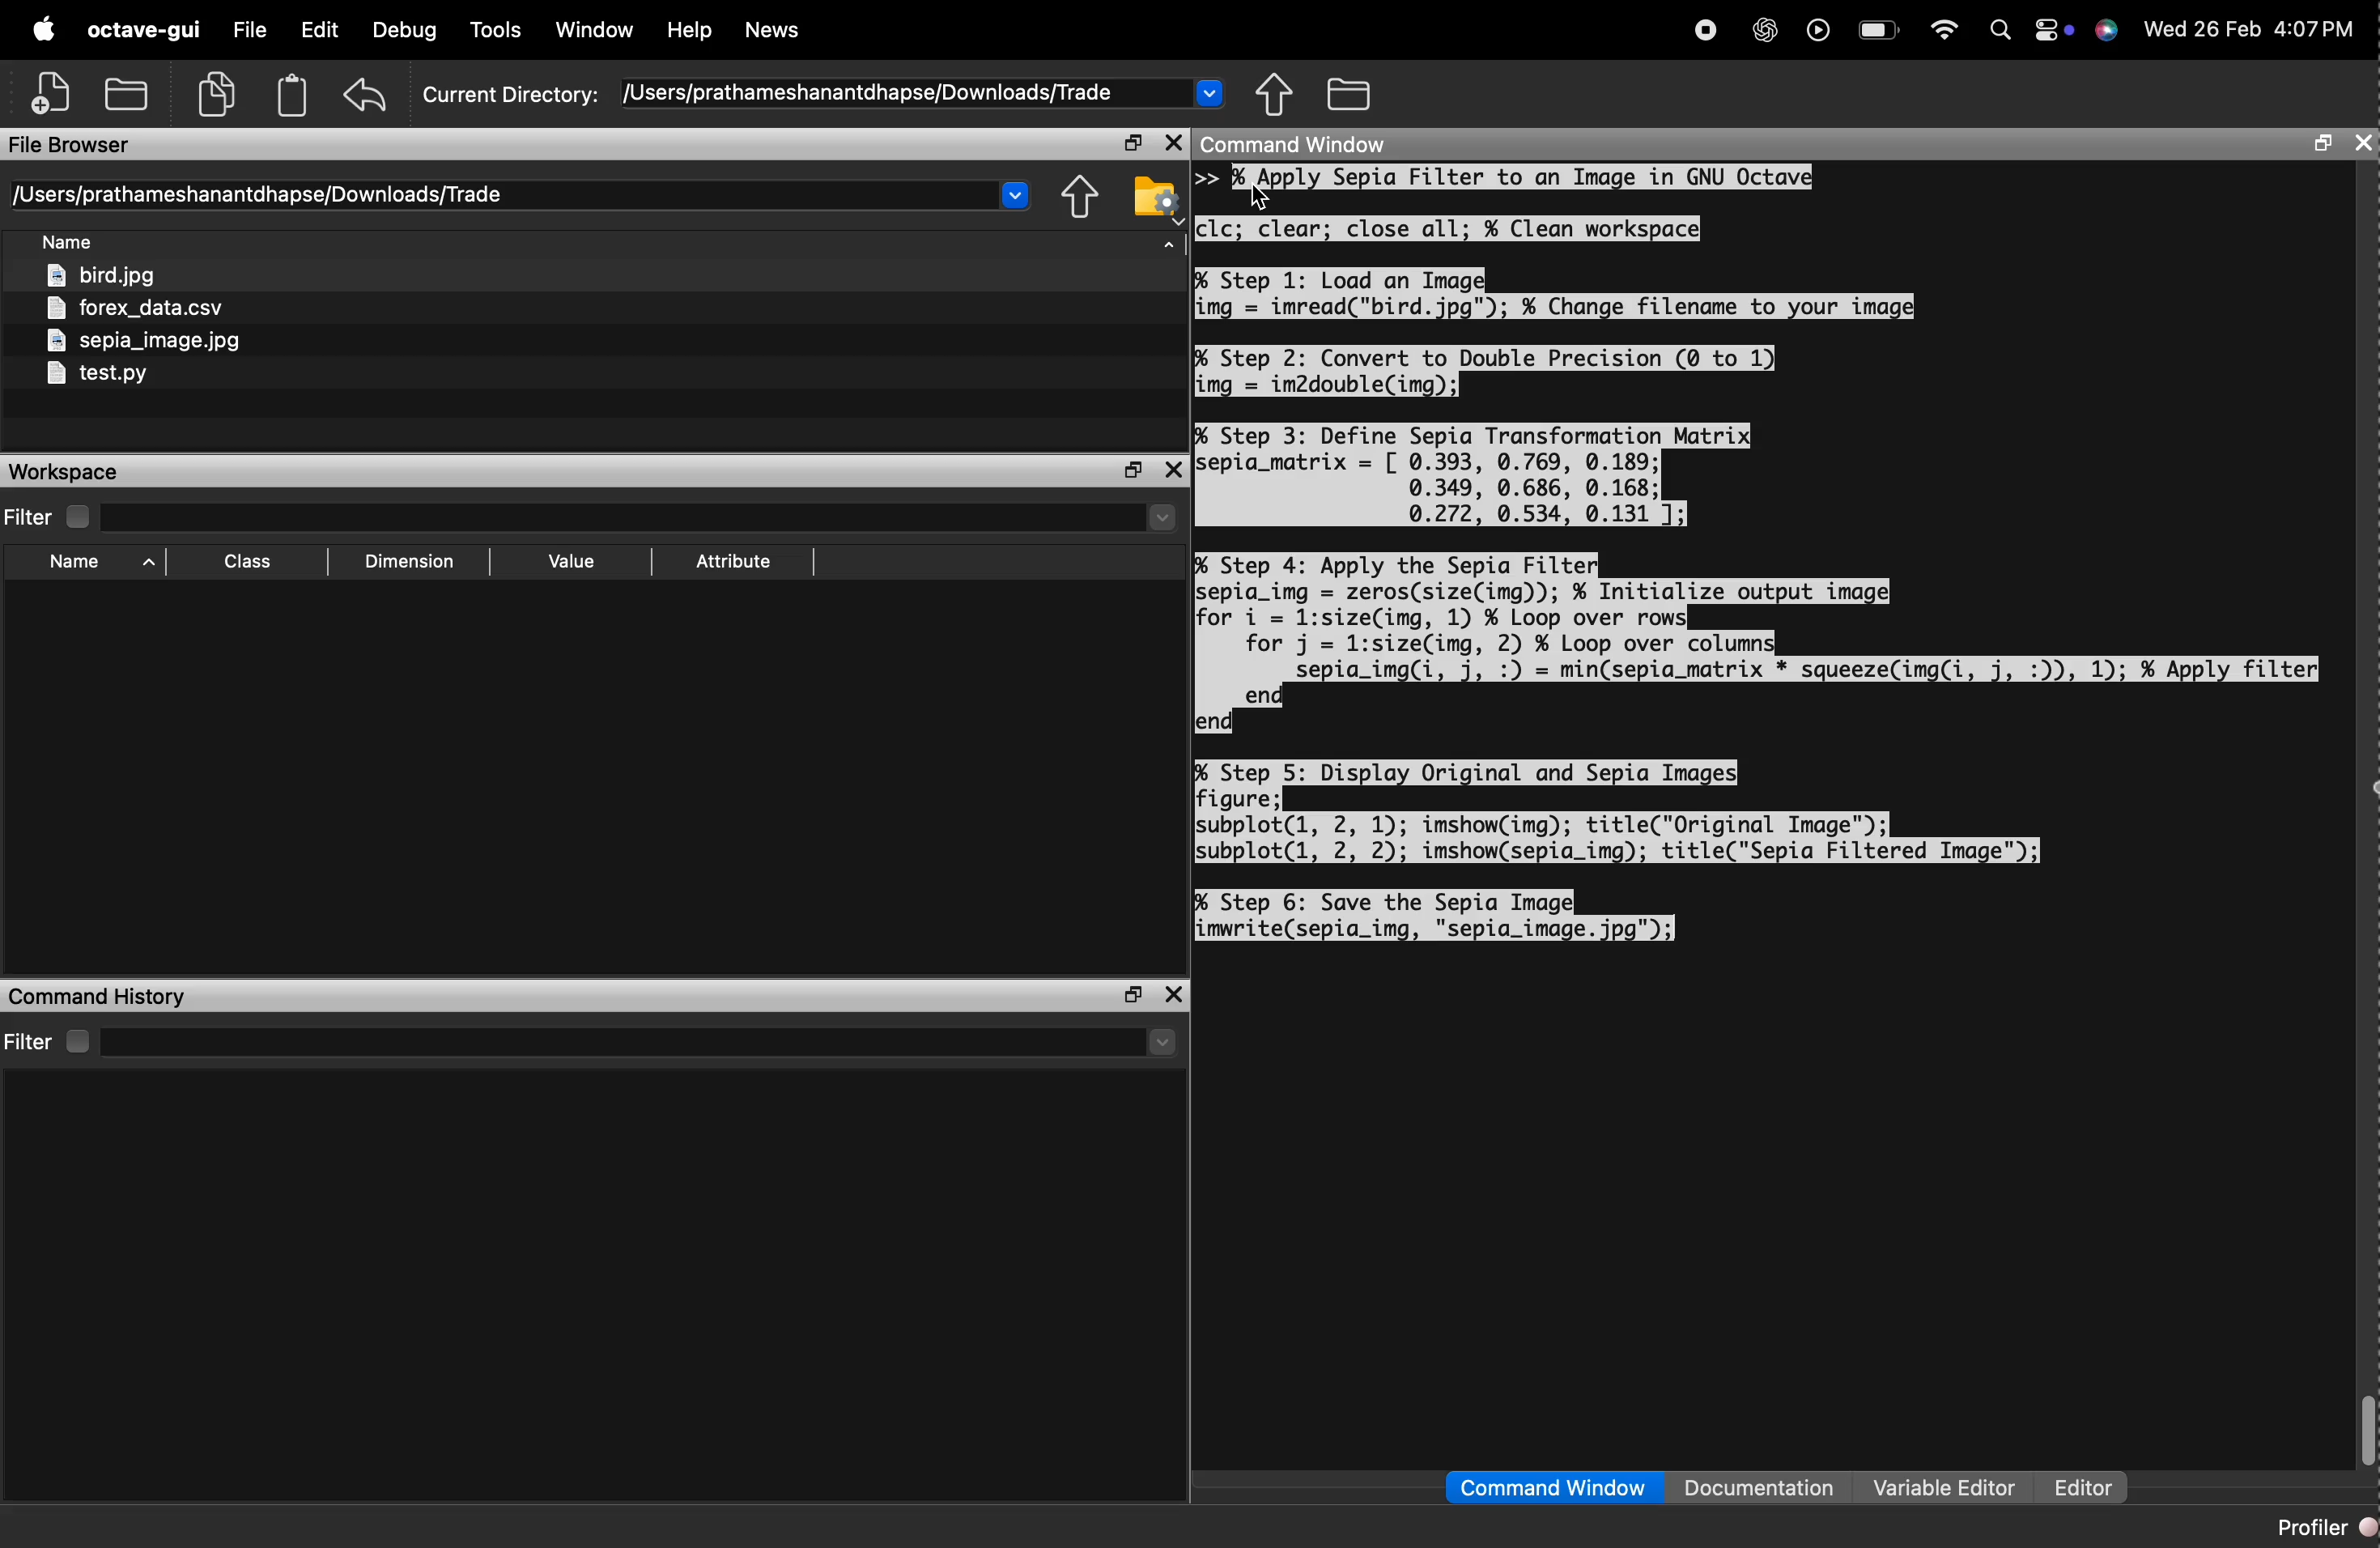 The width and height of the screenshot is (2380, 1548). Describe the element at coordinates (145, 32) in the screenshot. I see `octave-gui` at that location.